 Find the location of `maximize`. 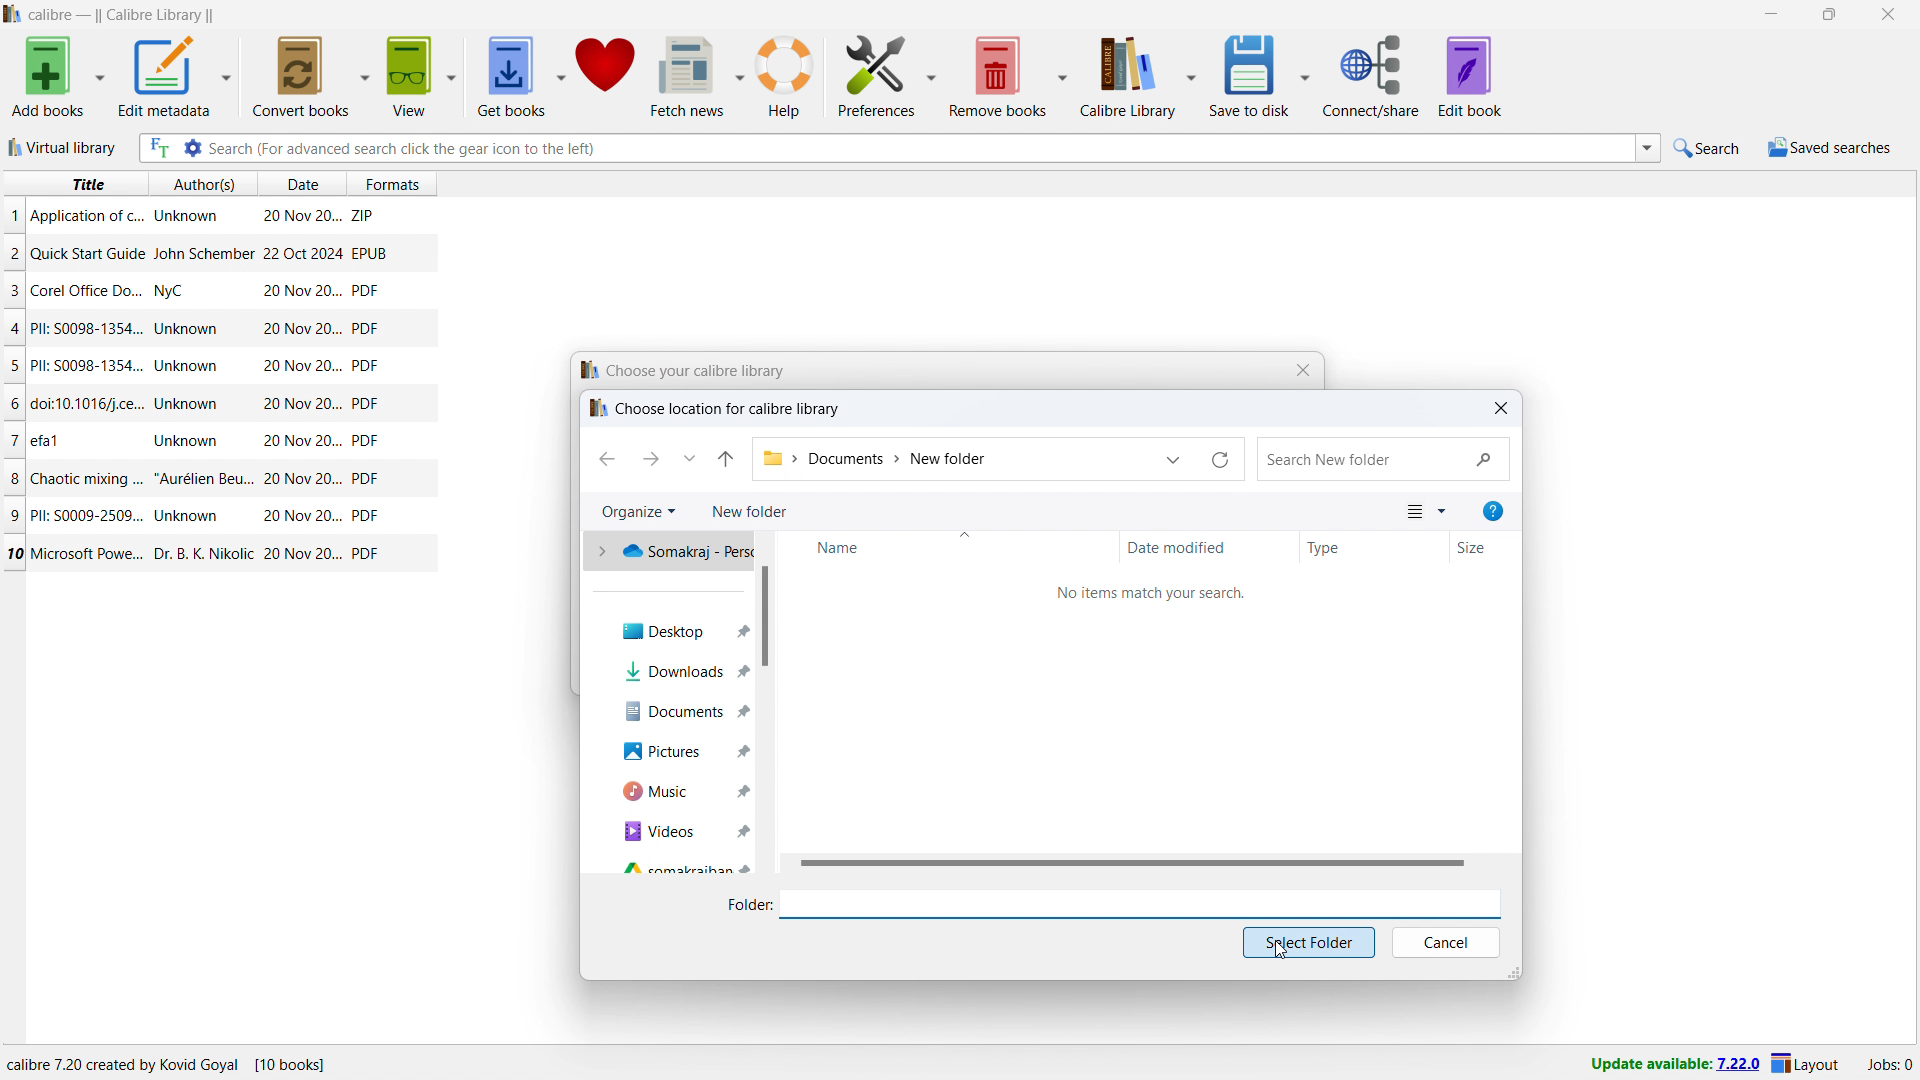

maximize is located at coordinates (1829, 15).